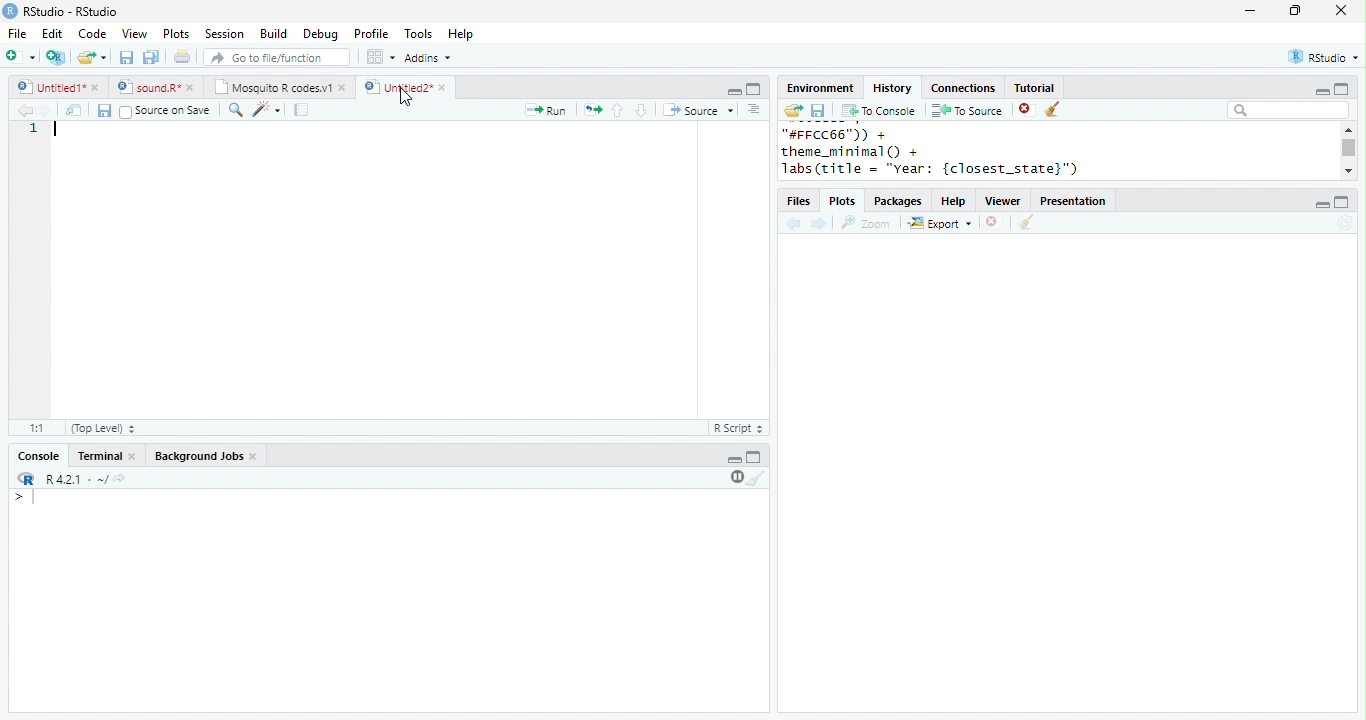  Describe the element at coordinates (56, 58) in the screenshot. I see `New project` at that location.